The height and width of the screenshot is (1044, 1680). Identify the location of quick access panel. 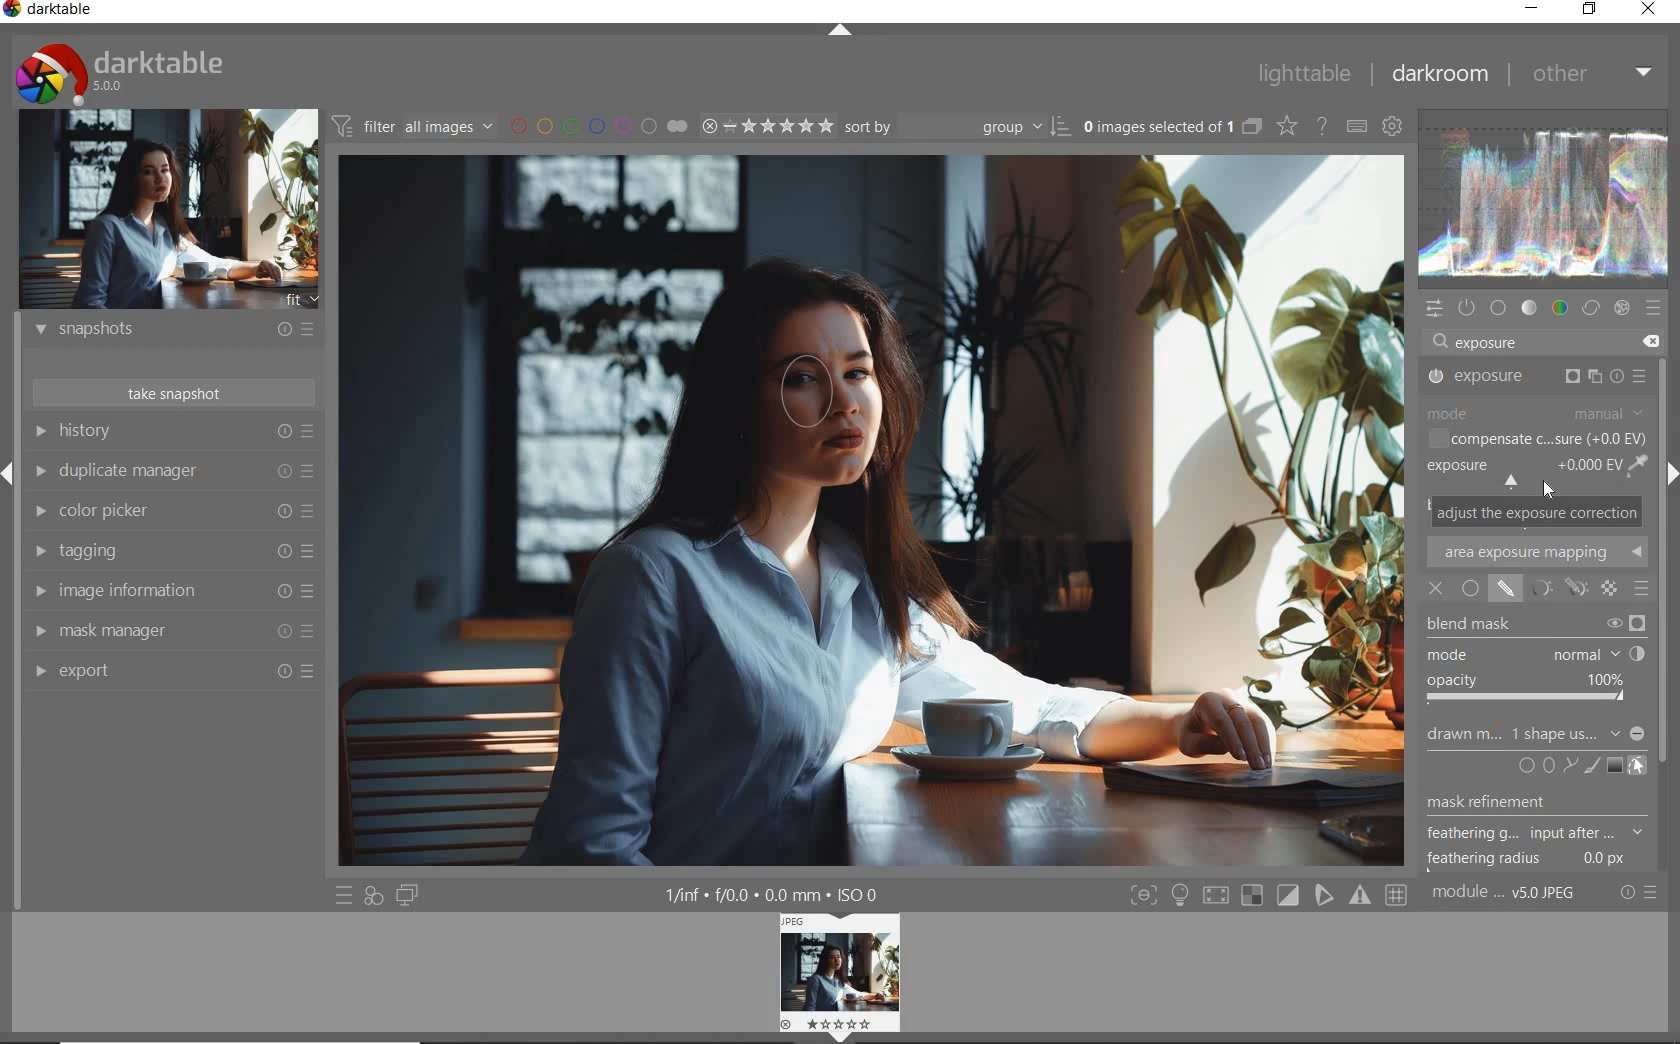
(1435, 309).